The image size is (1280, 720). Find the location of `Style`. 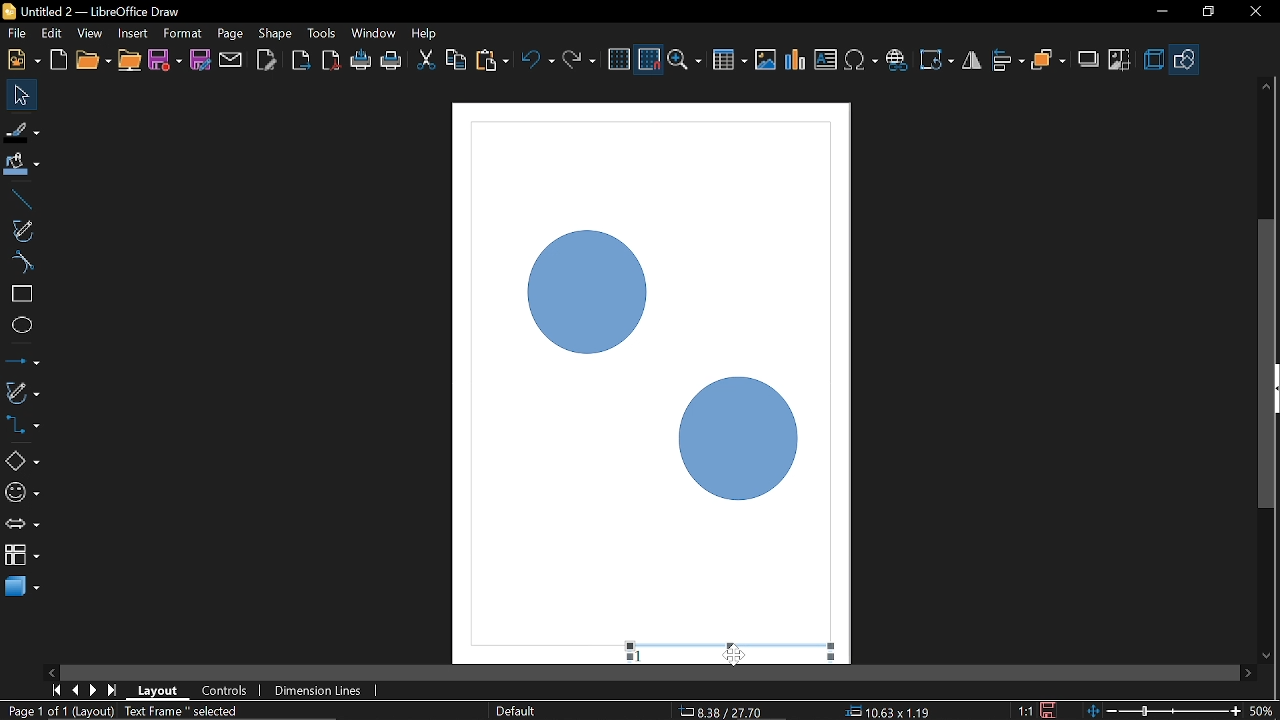

Style is located at coordinates (513, 711).